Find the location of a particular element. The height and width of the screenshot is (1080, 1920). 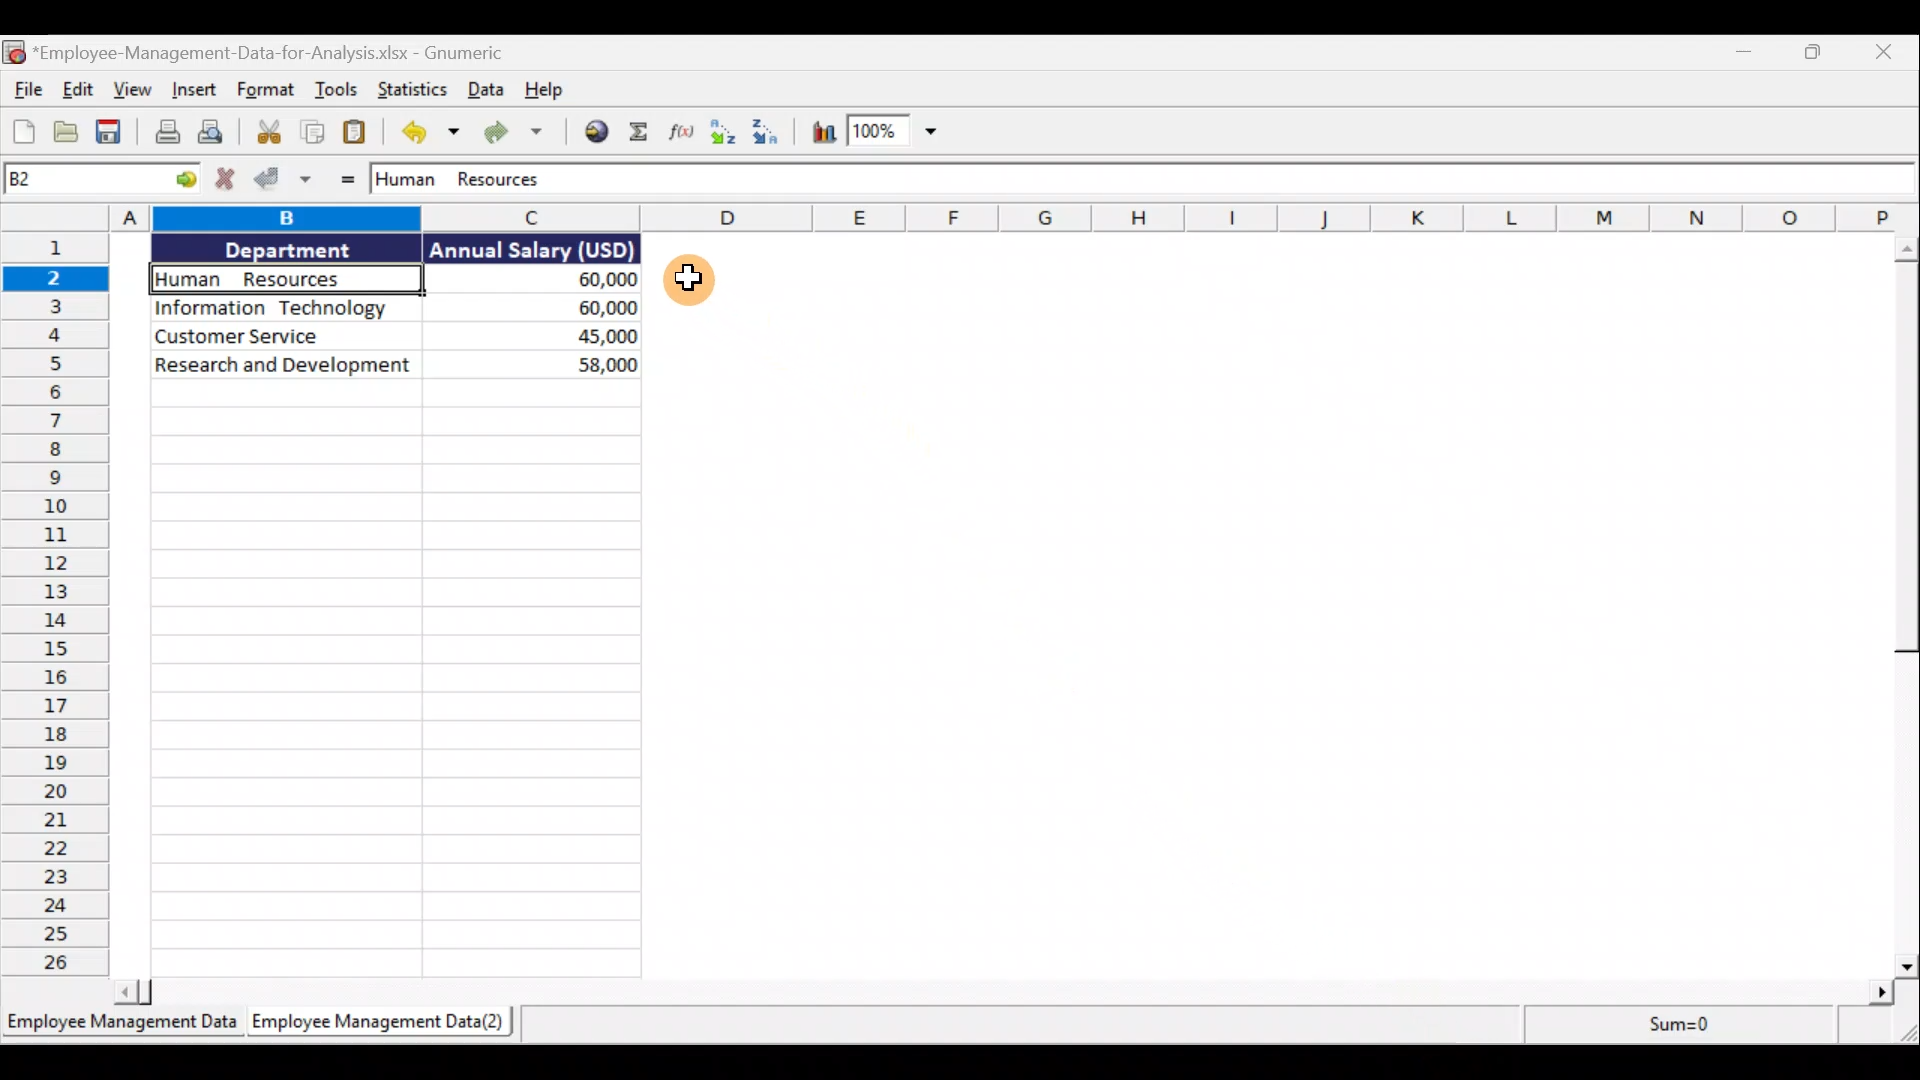

Document name is located at coordinates (289, 49).